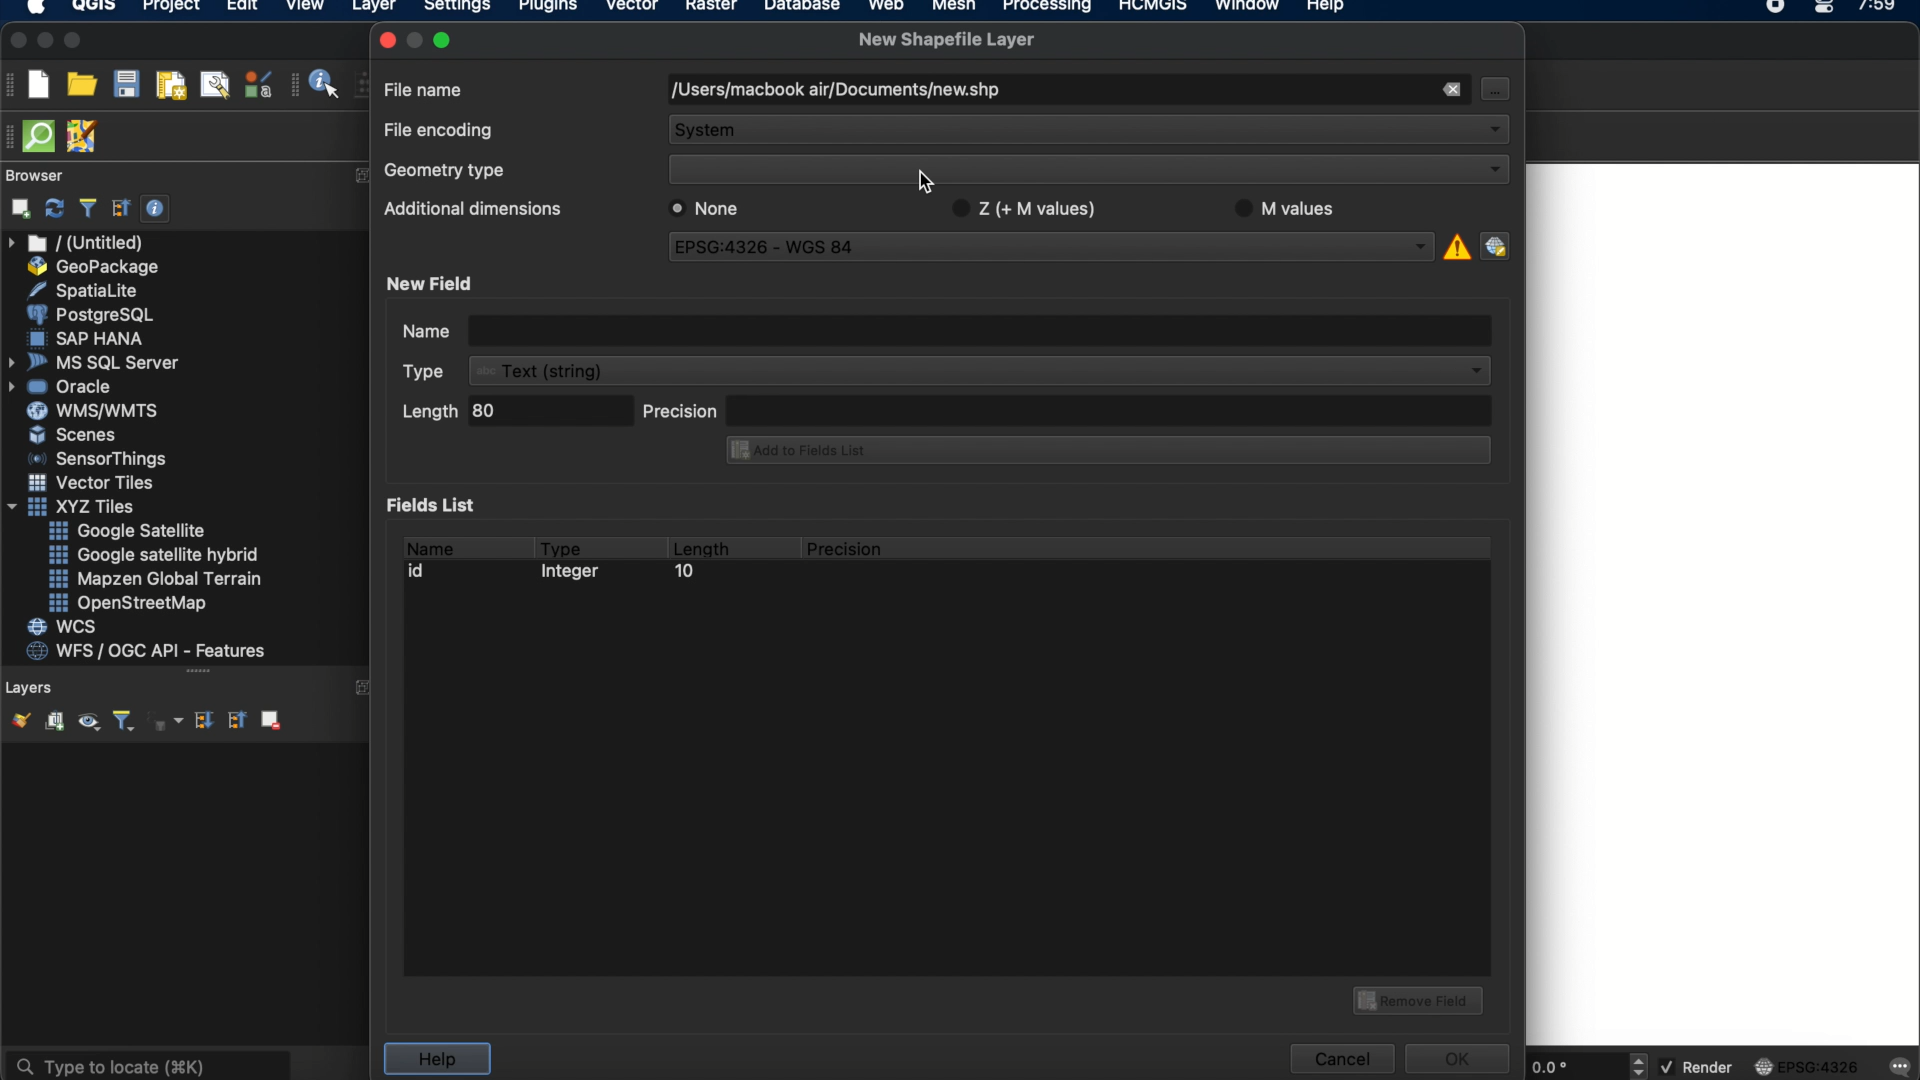 The height and width of the screenshot is (1080, 1920). What do you see at coordinates (367, 687) in the screenshot?
I see `expand` at bounding box center [367, 687].